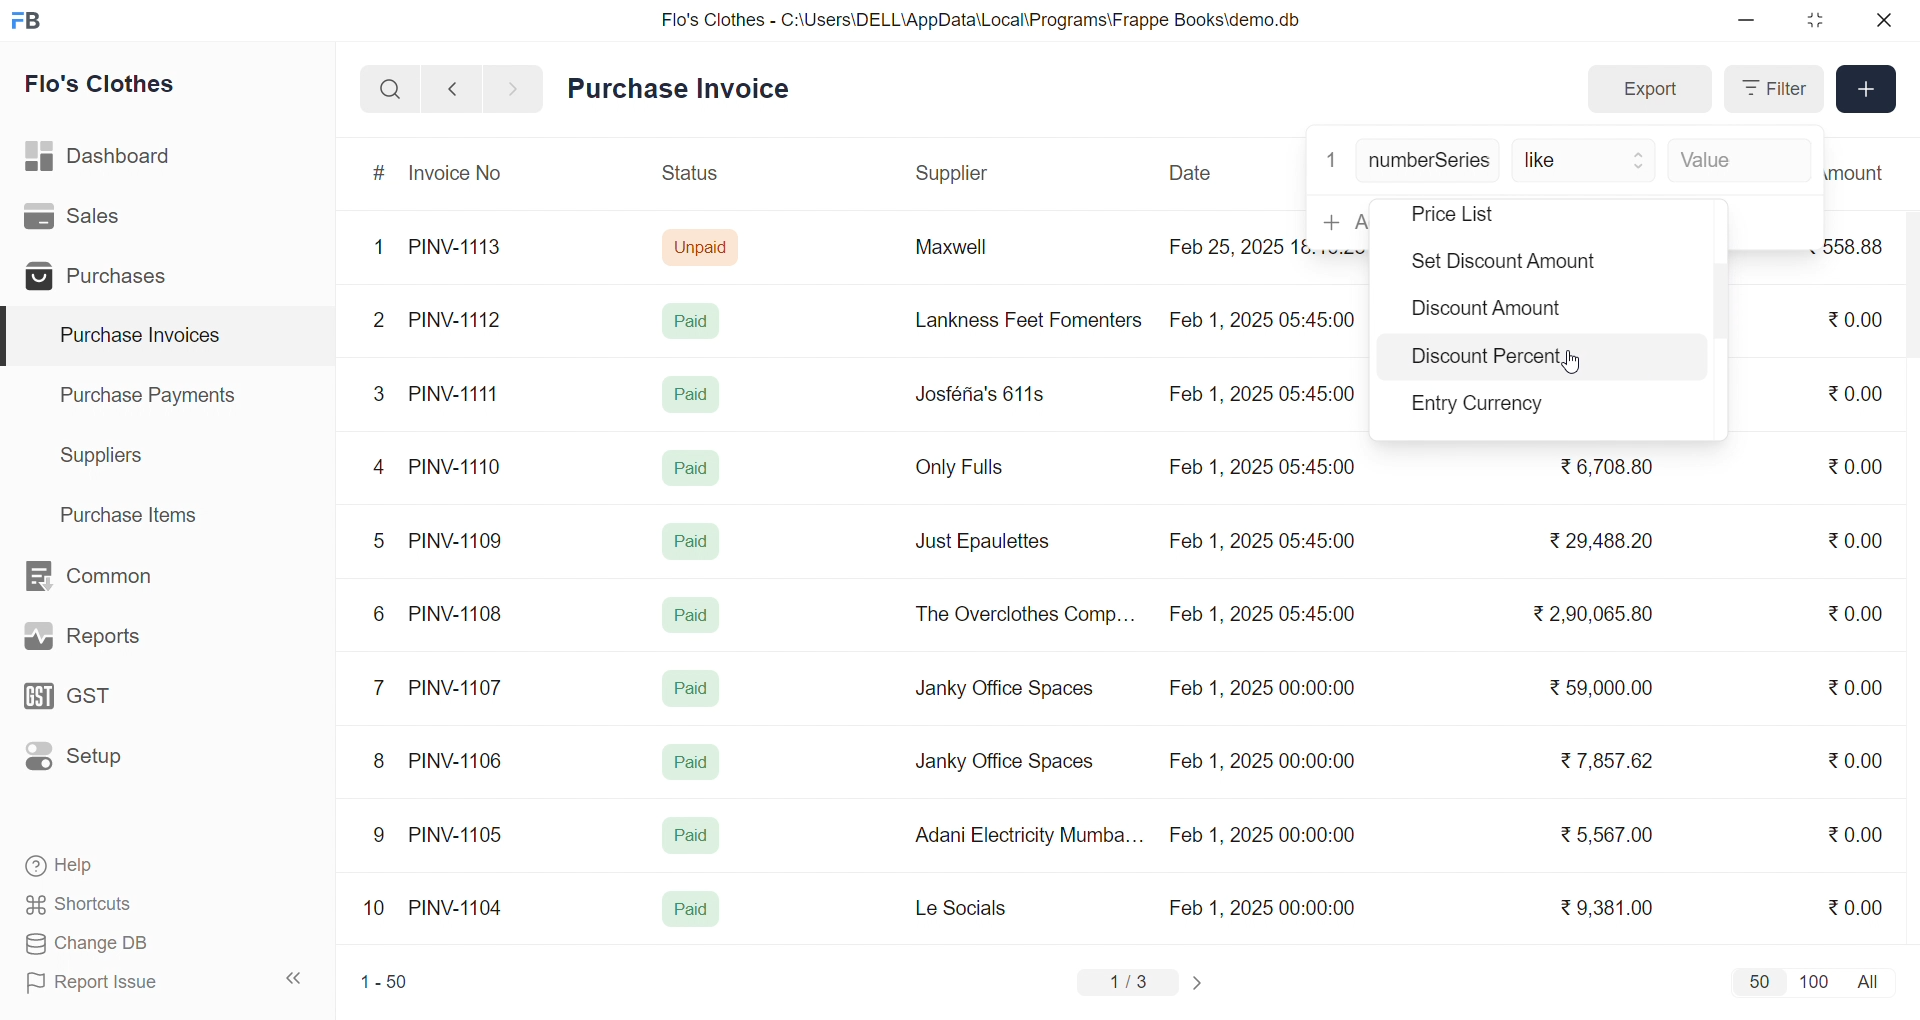 Image resolution: width=1920 pixels, height=1020 pixels. Describe the element at coordinates (1016, 320) in the screenshot. I see `Lankness Feet Fomenters` at that location.